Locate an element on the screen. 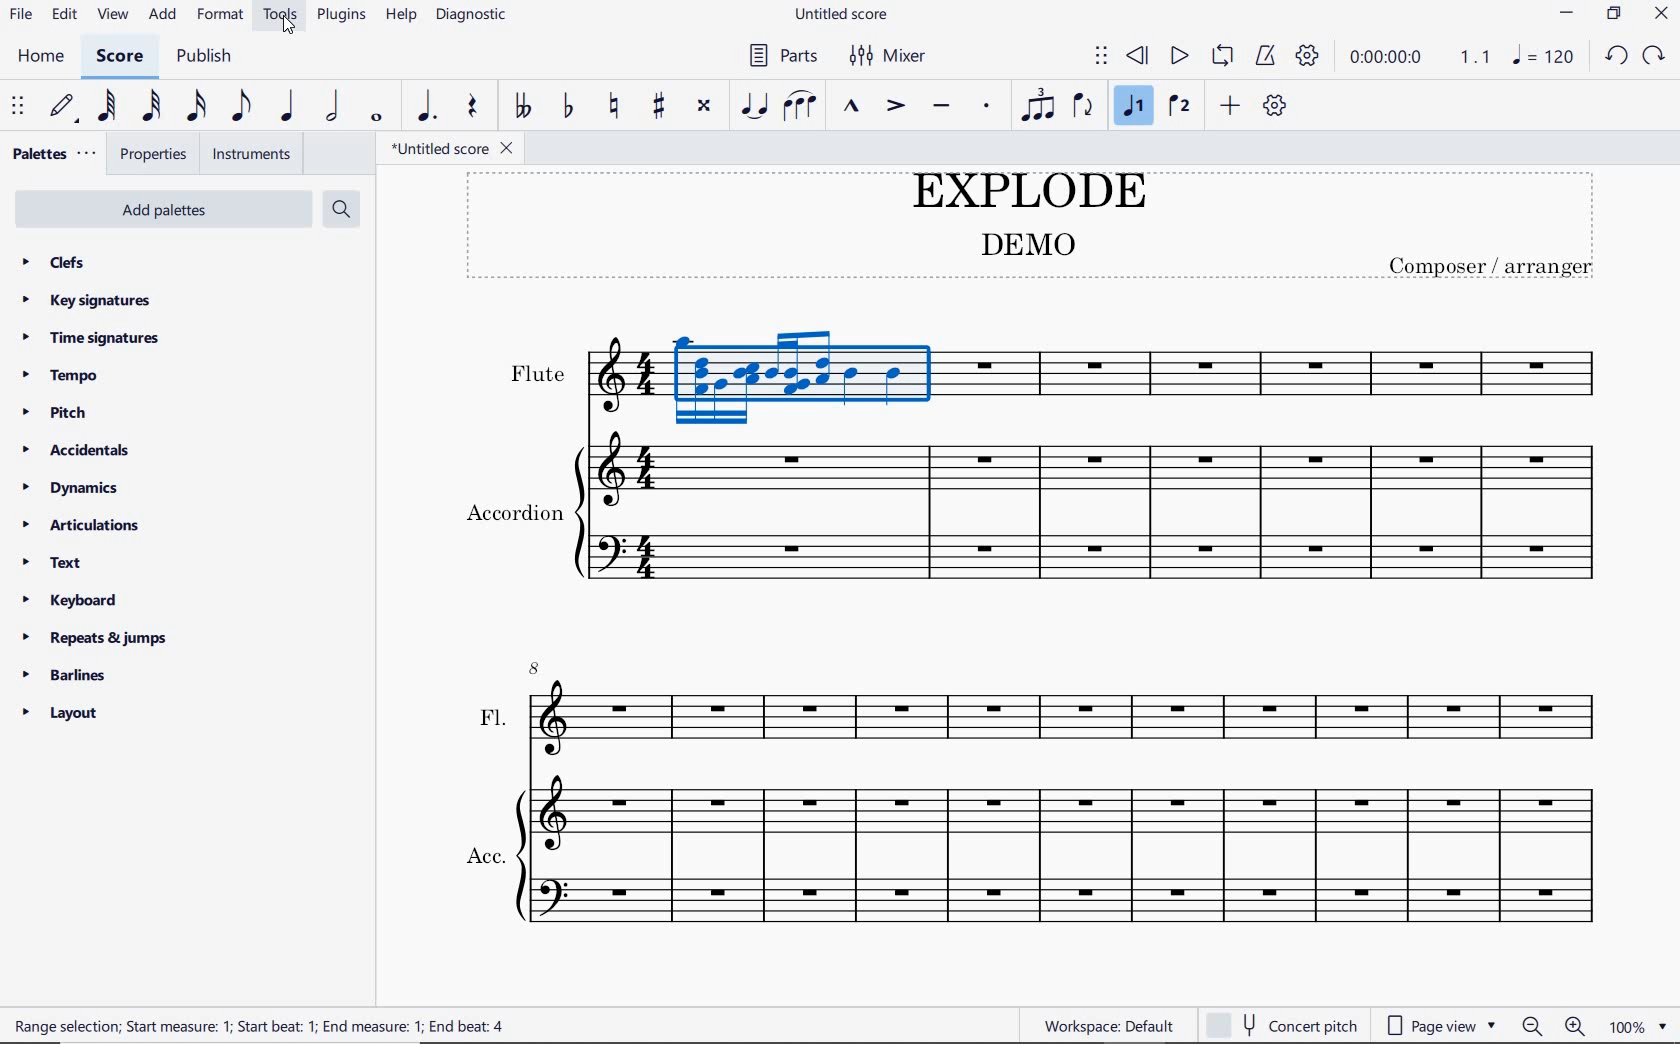 The height and width of the screenshot is (1044, 1680). barlines is located at coordinates (68, 676).